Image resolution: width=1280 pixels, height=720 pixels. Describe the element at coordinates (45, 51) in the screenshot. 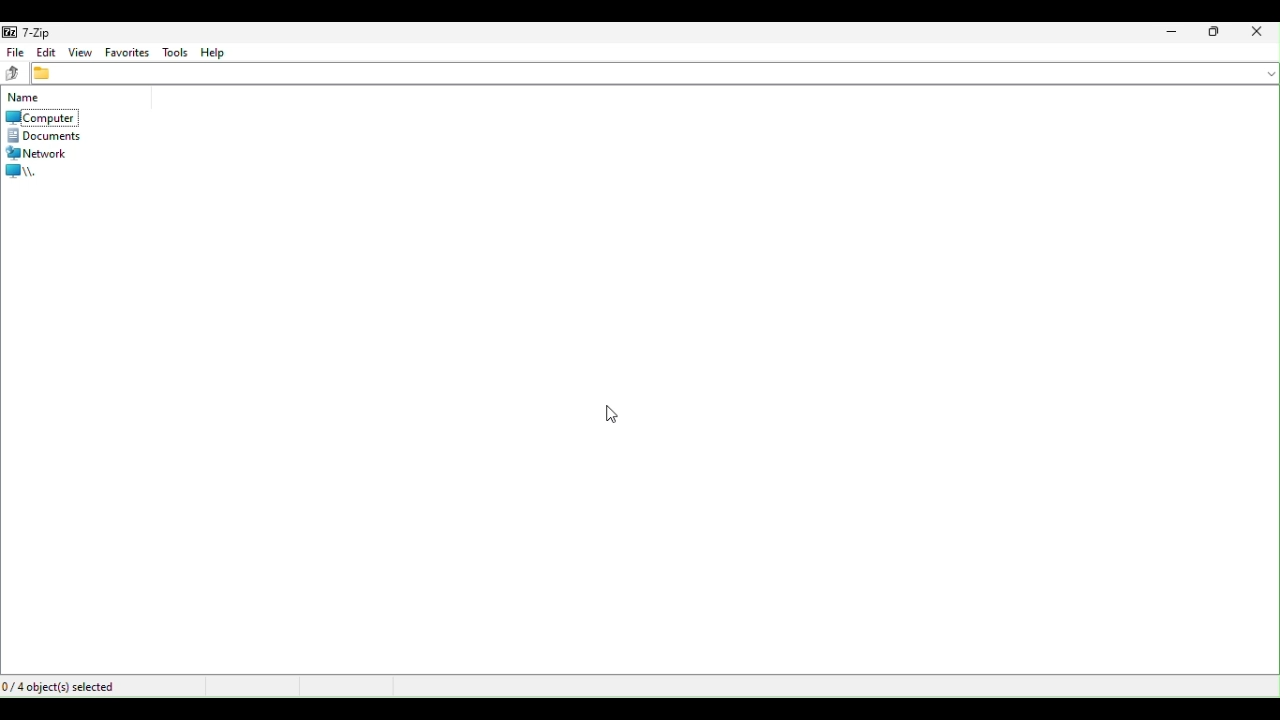

I see `Edit` at that location.